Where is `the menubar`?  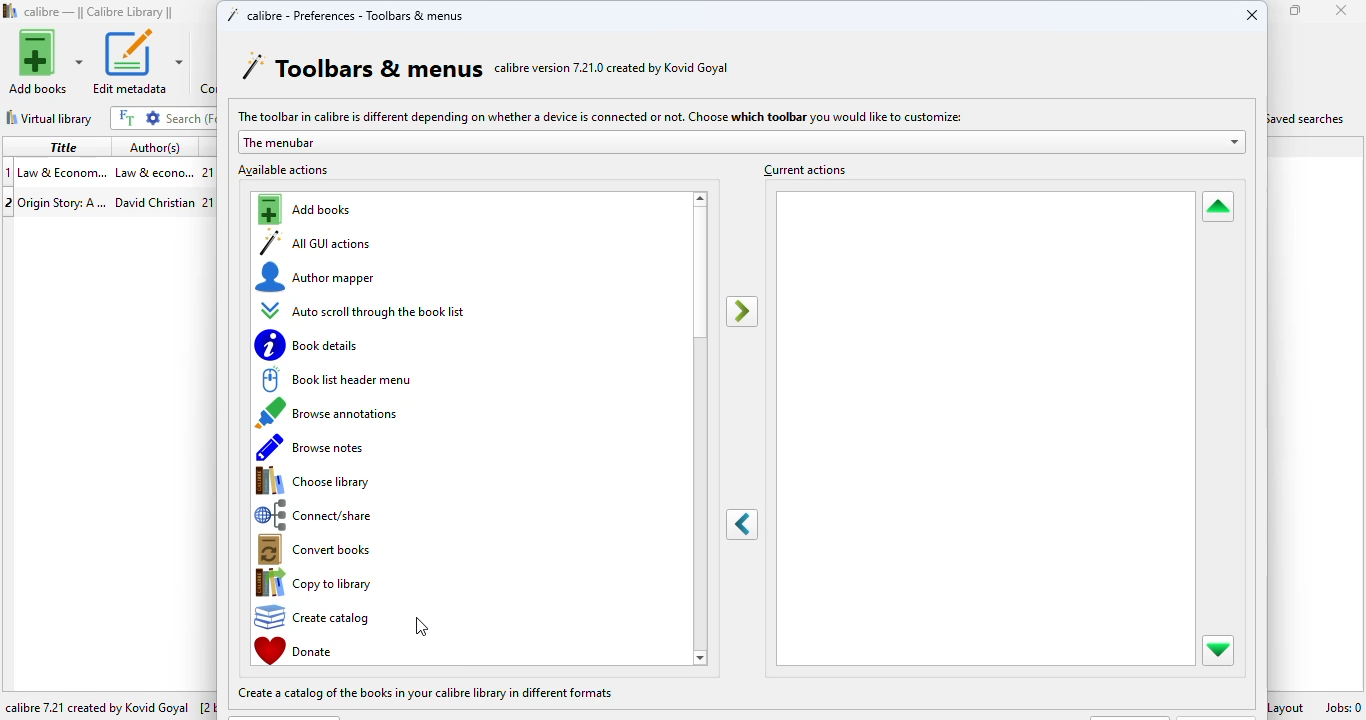 the menubar is located at coordinates (740, 142).